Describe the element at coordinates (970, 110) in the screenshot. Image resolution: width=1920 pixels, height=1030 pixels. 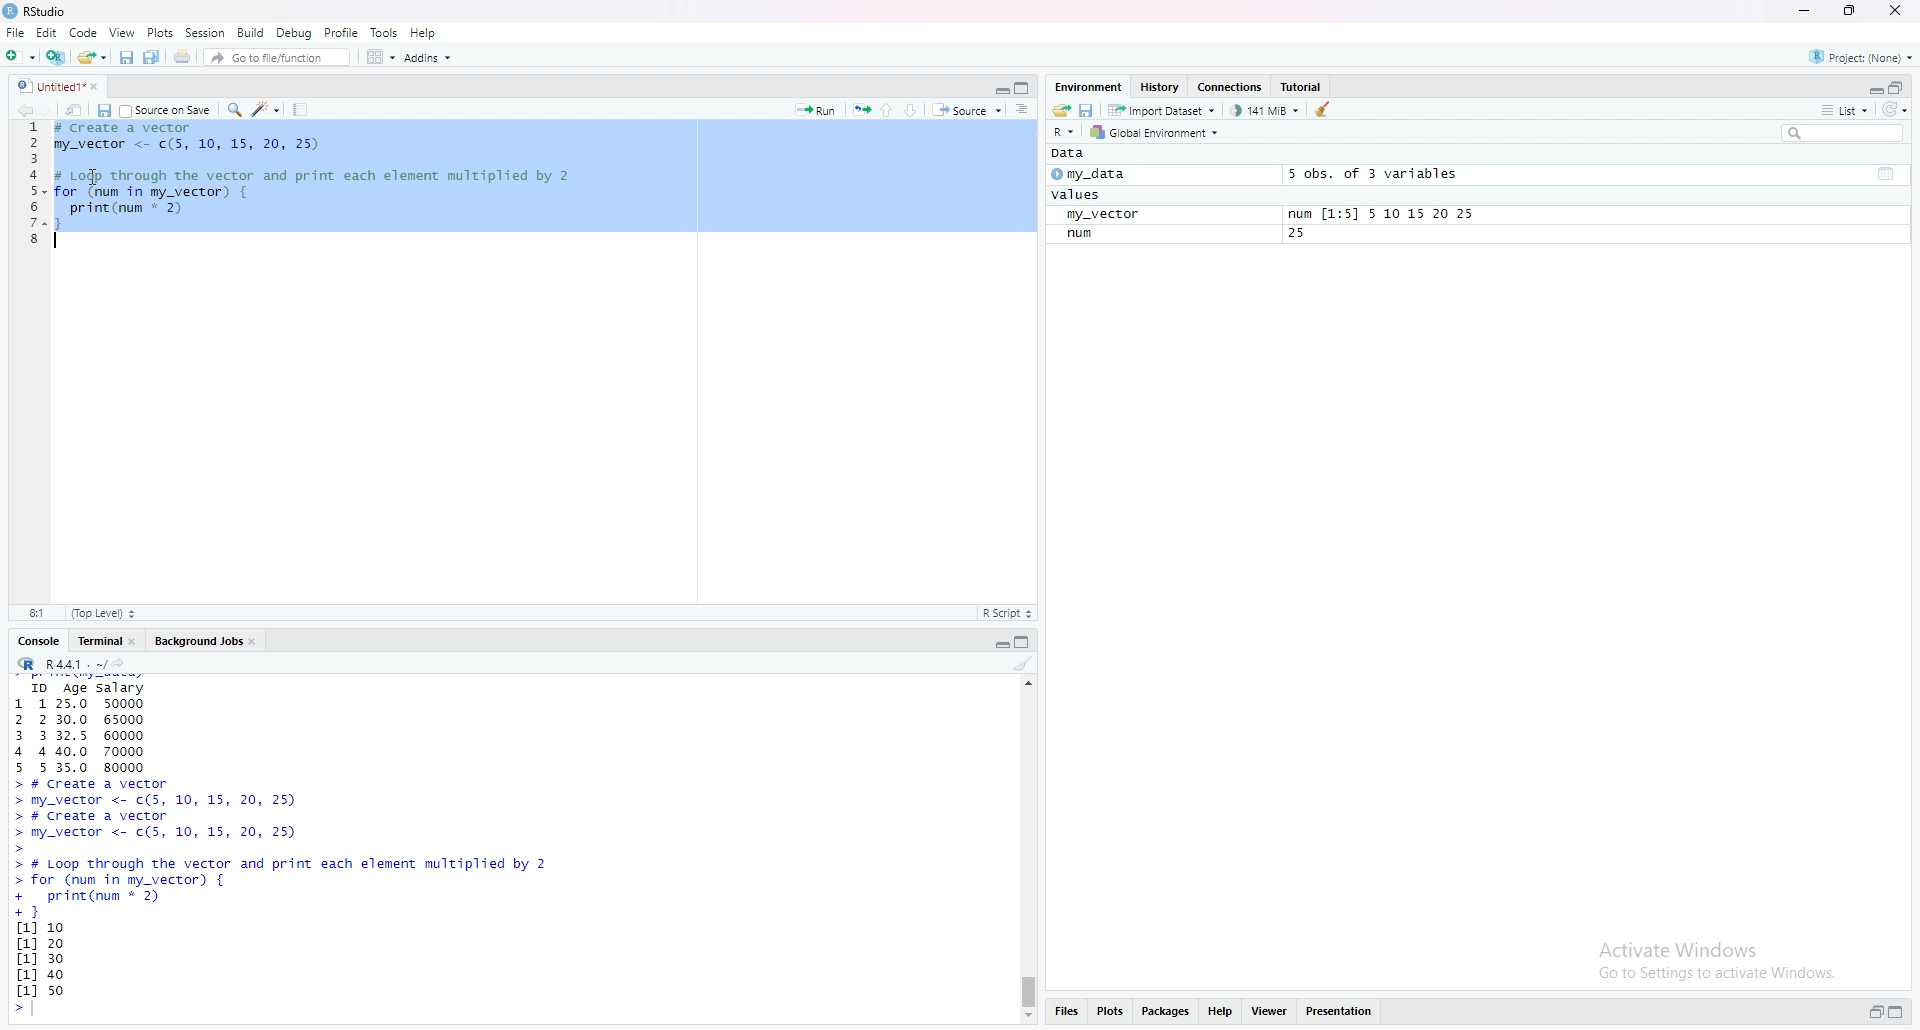
I see `source the content of active document` at that location.